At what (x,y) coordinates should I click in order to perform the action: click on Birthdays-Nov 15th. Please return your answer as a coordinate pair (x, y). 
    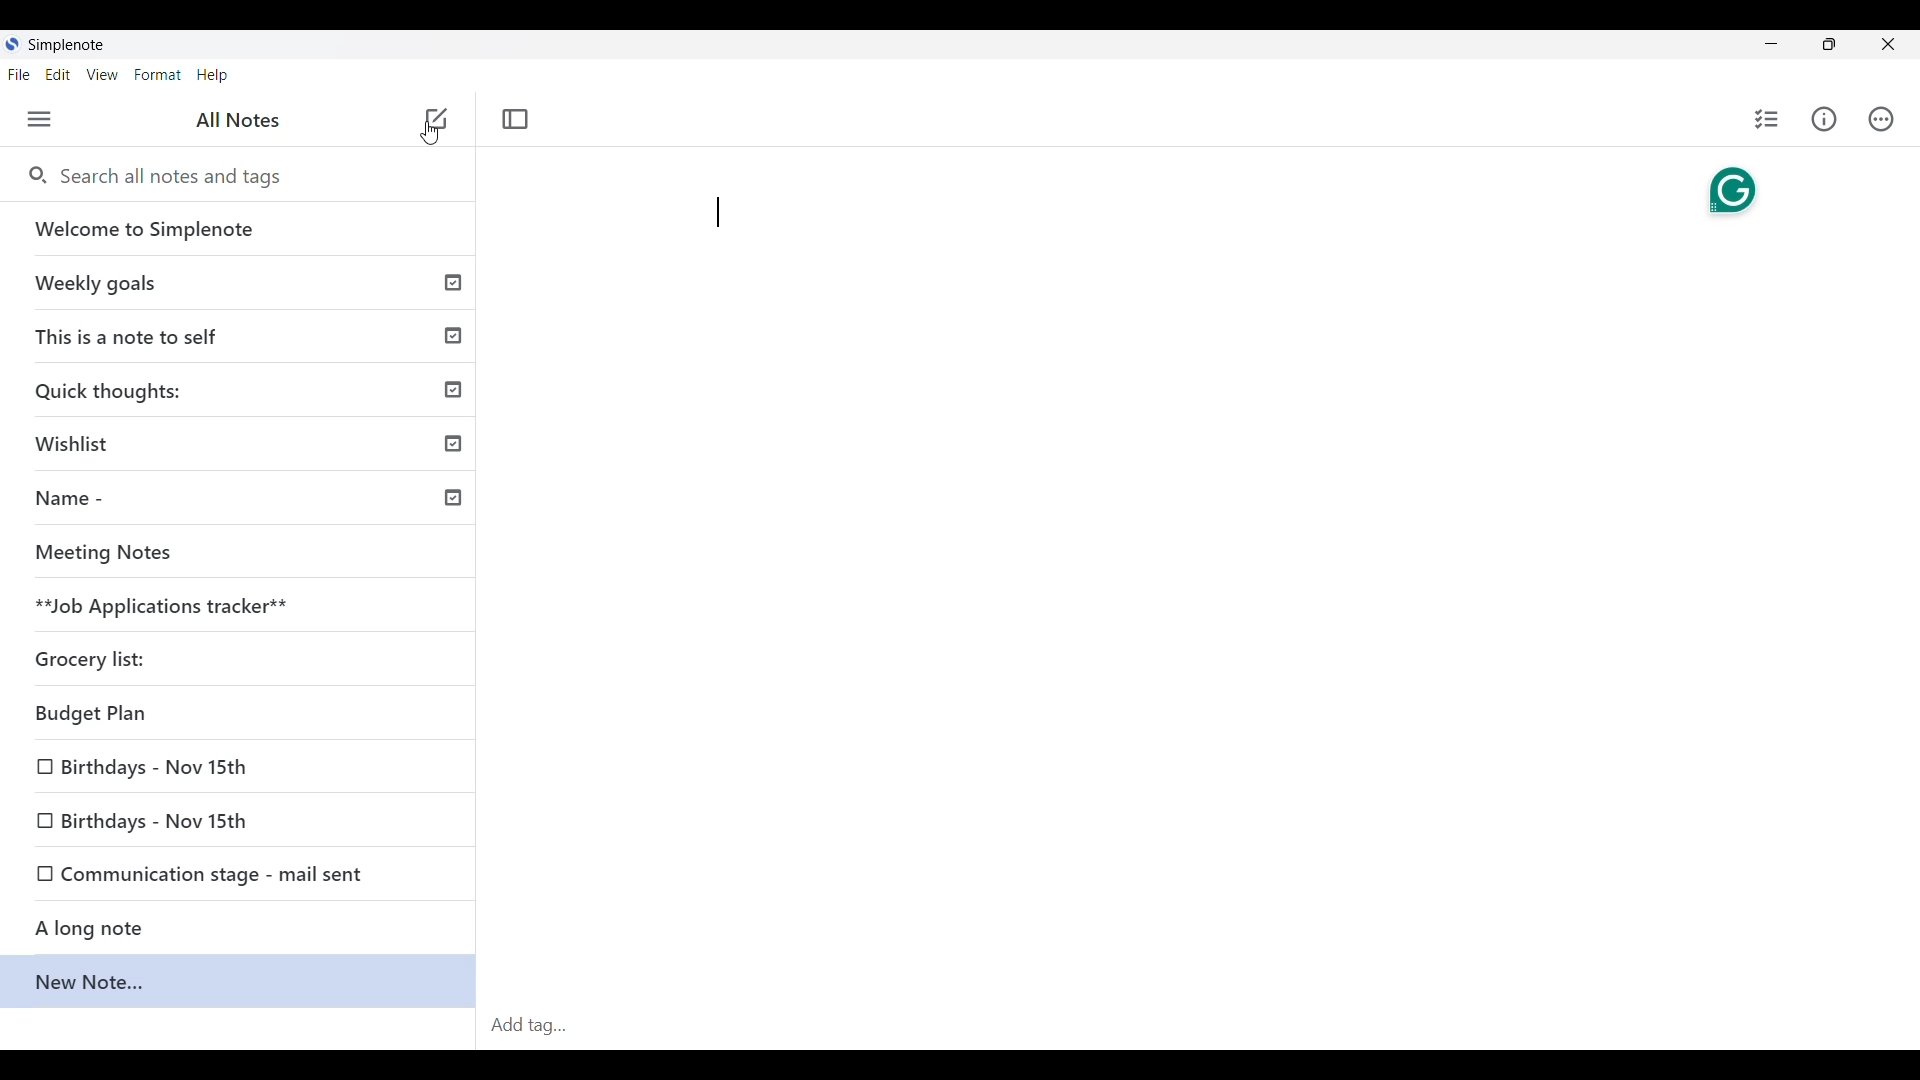
    Looking at the image, I should click on (162, 825).